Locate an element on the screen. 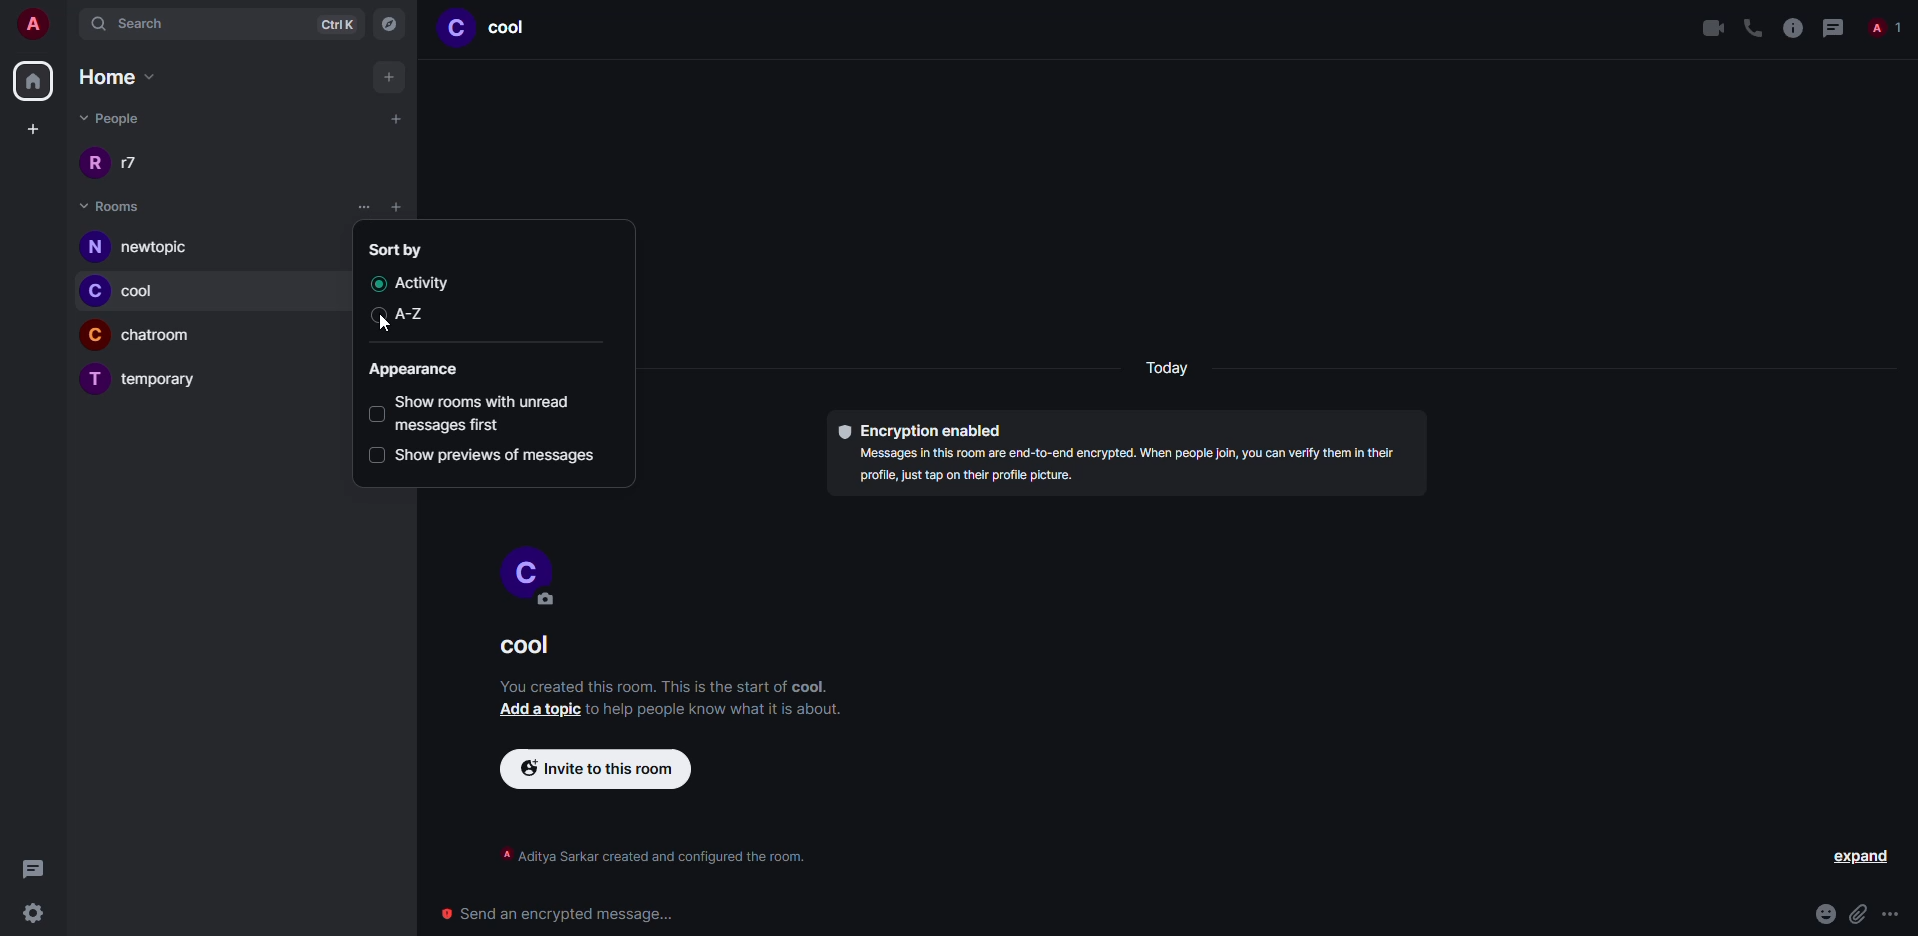  add a topic is located at coordinates (540, 709).